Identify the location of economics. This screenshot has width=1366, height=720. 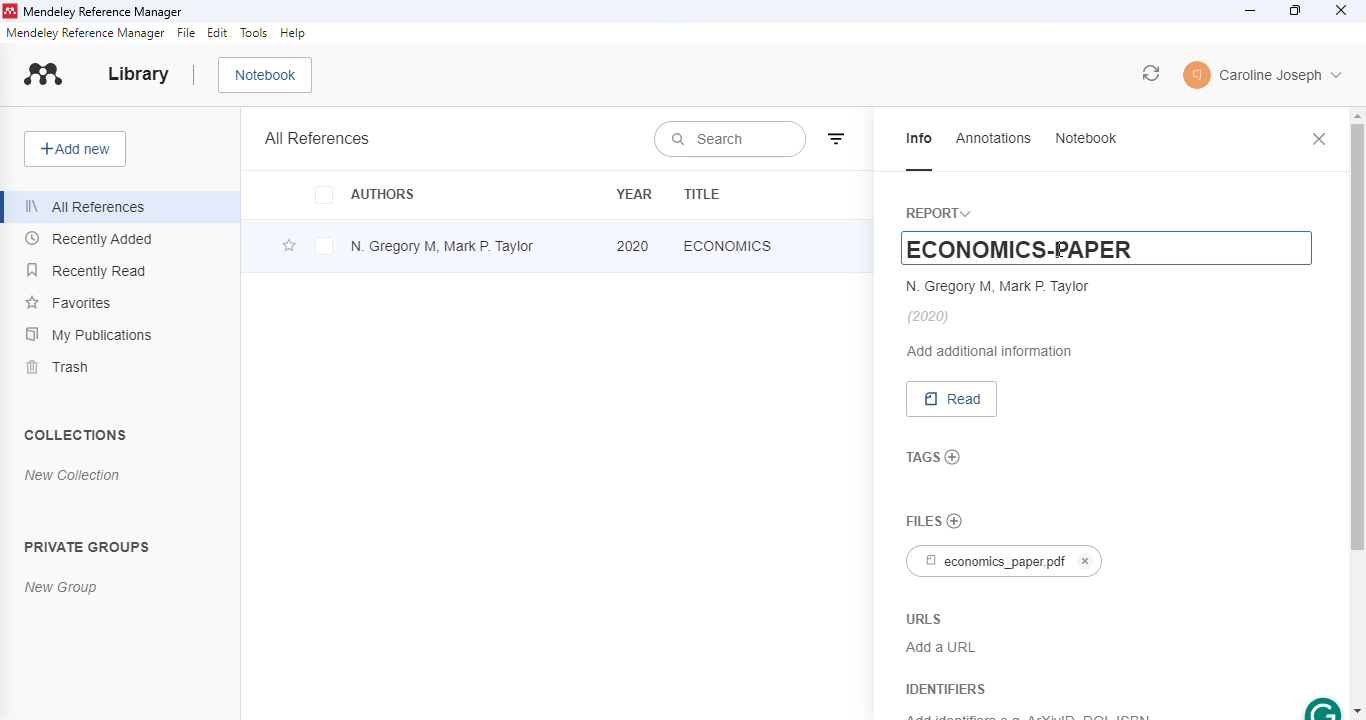
(728, 245).